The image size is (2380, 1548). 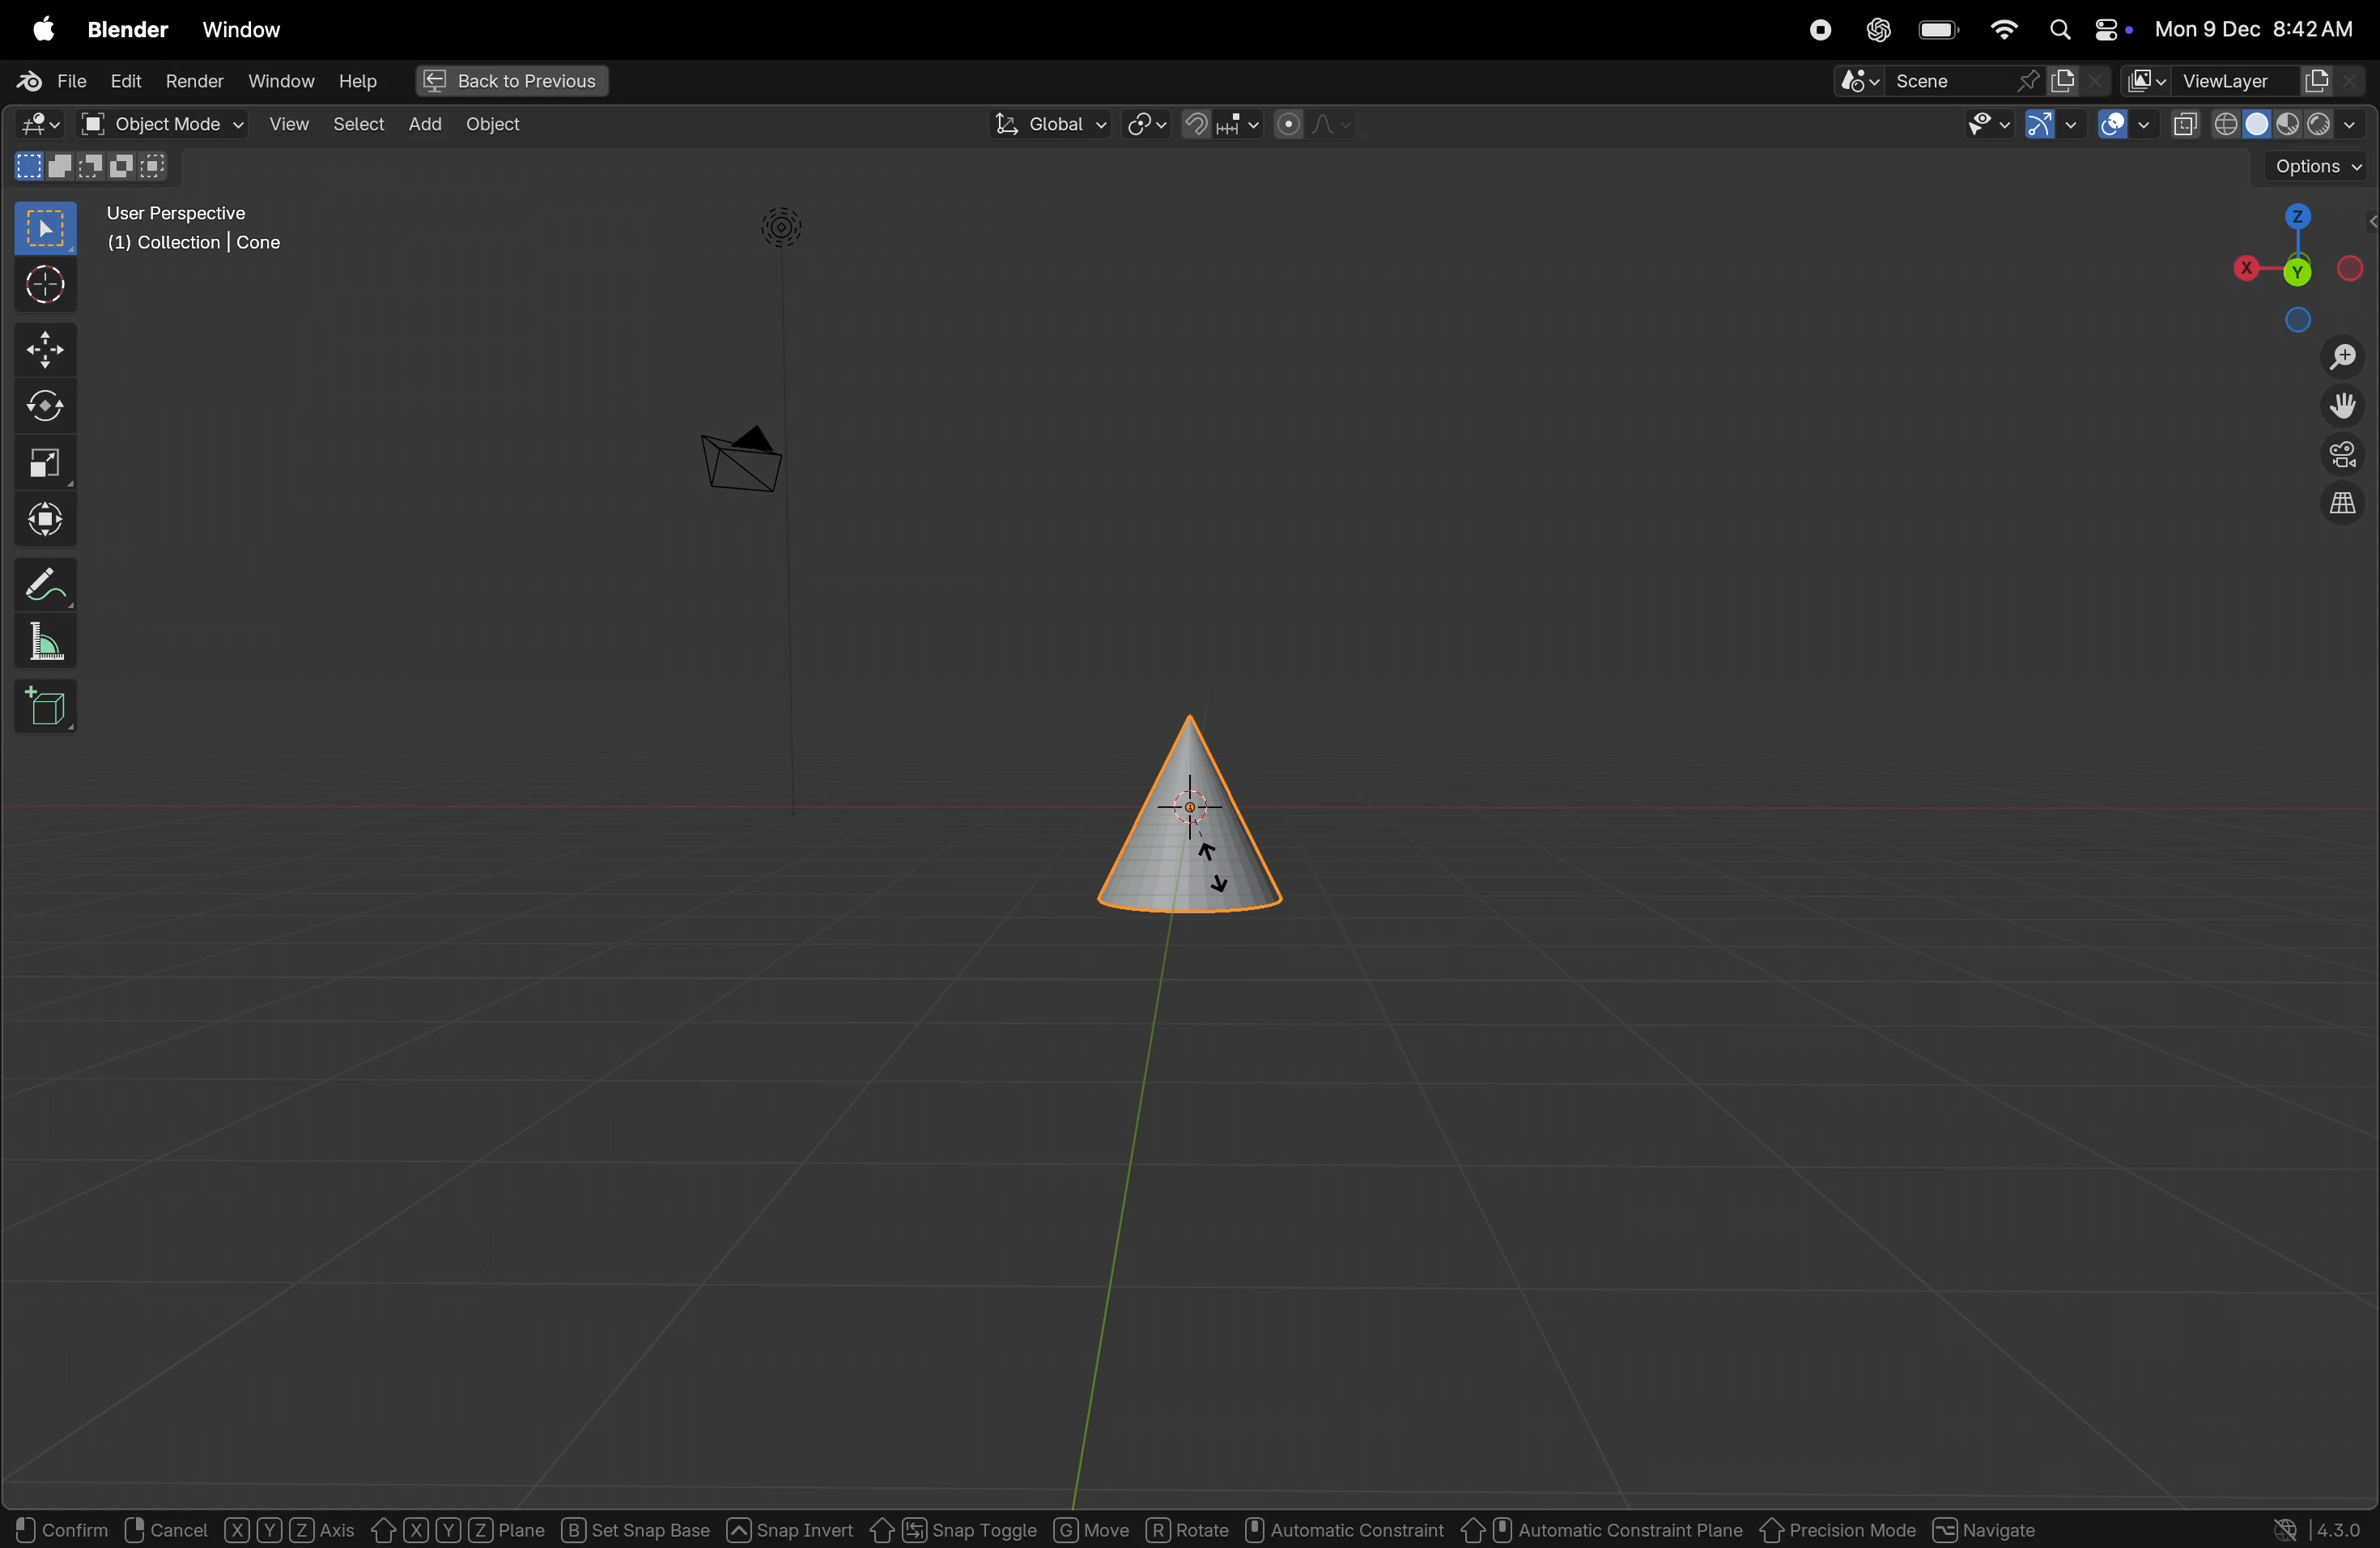 What do you see at coordinates (740, 460) in the screenshot?
I see `camera perspetive` at bounding box center [740, 460].